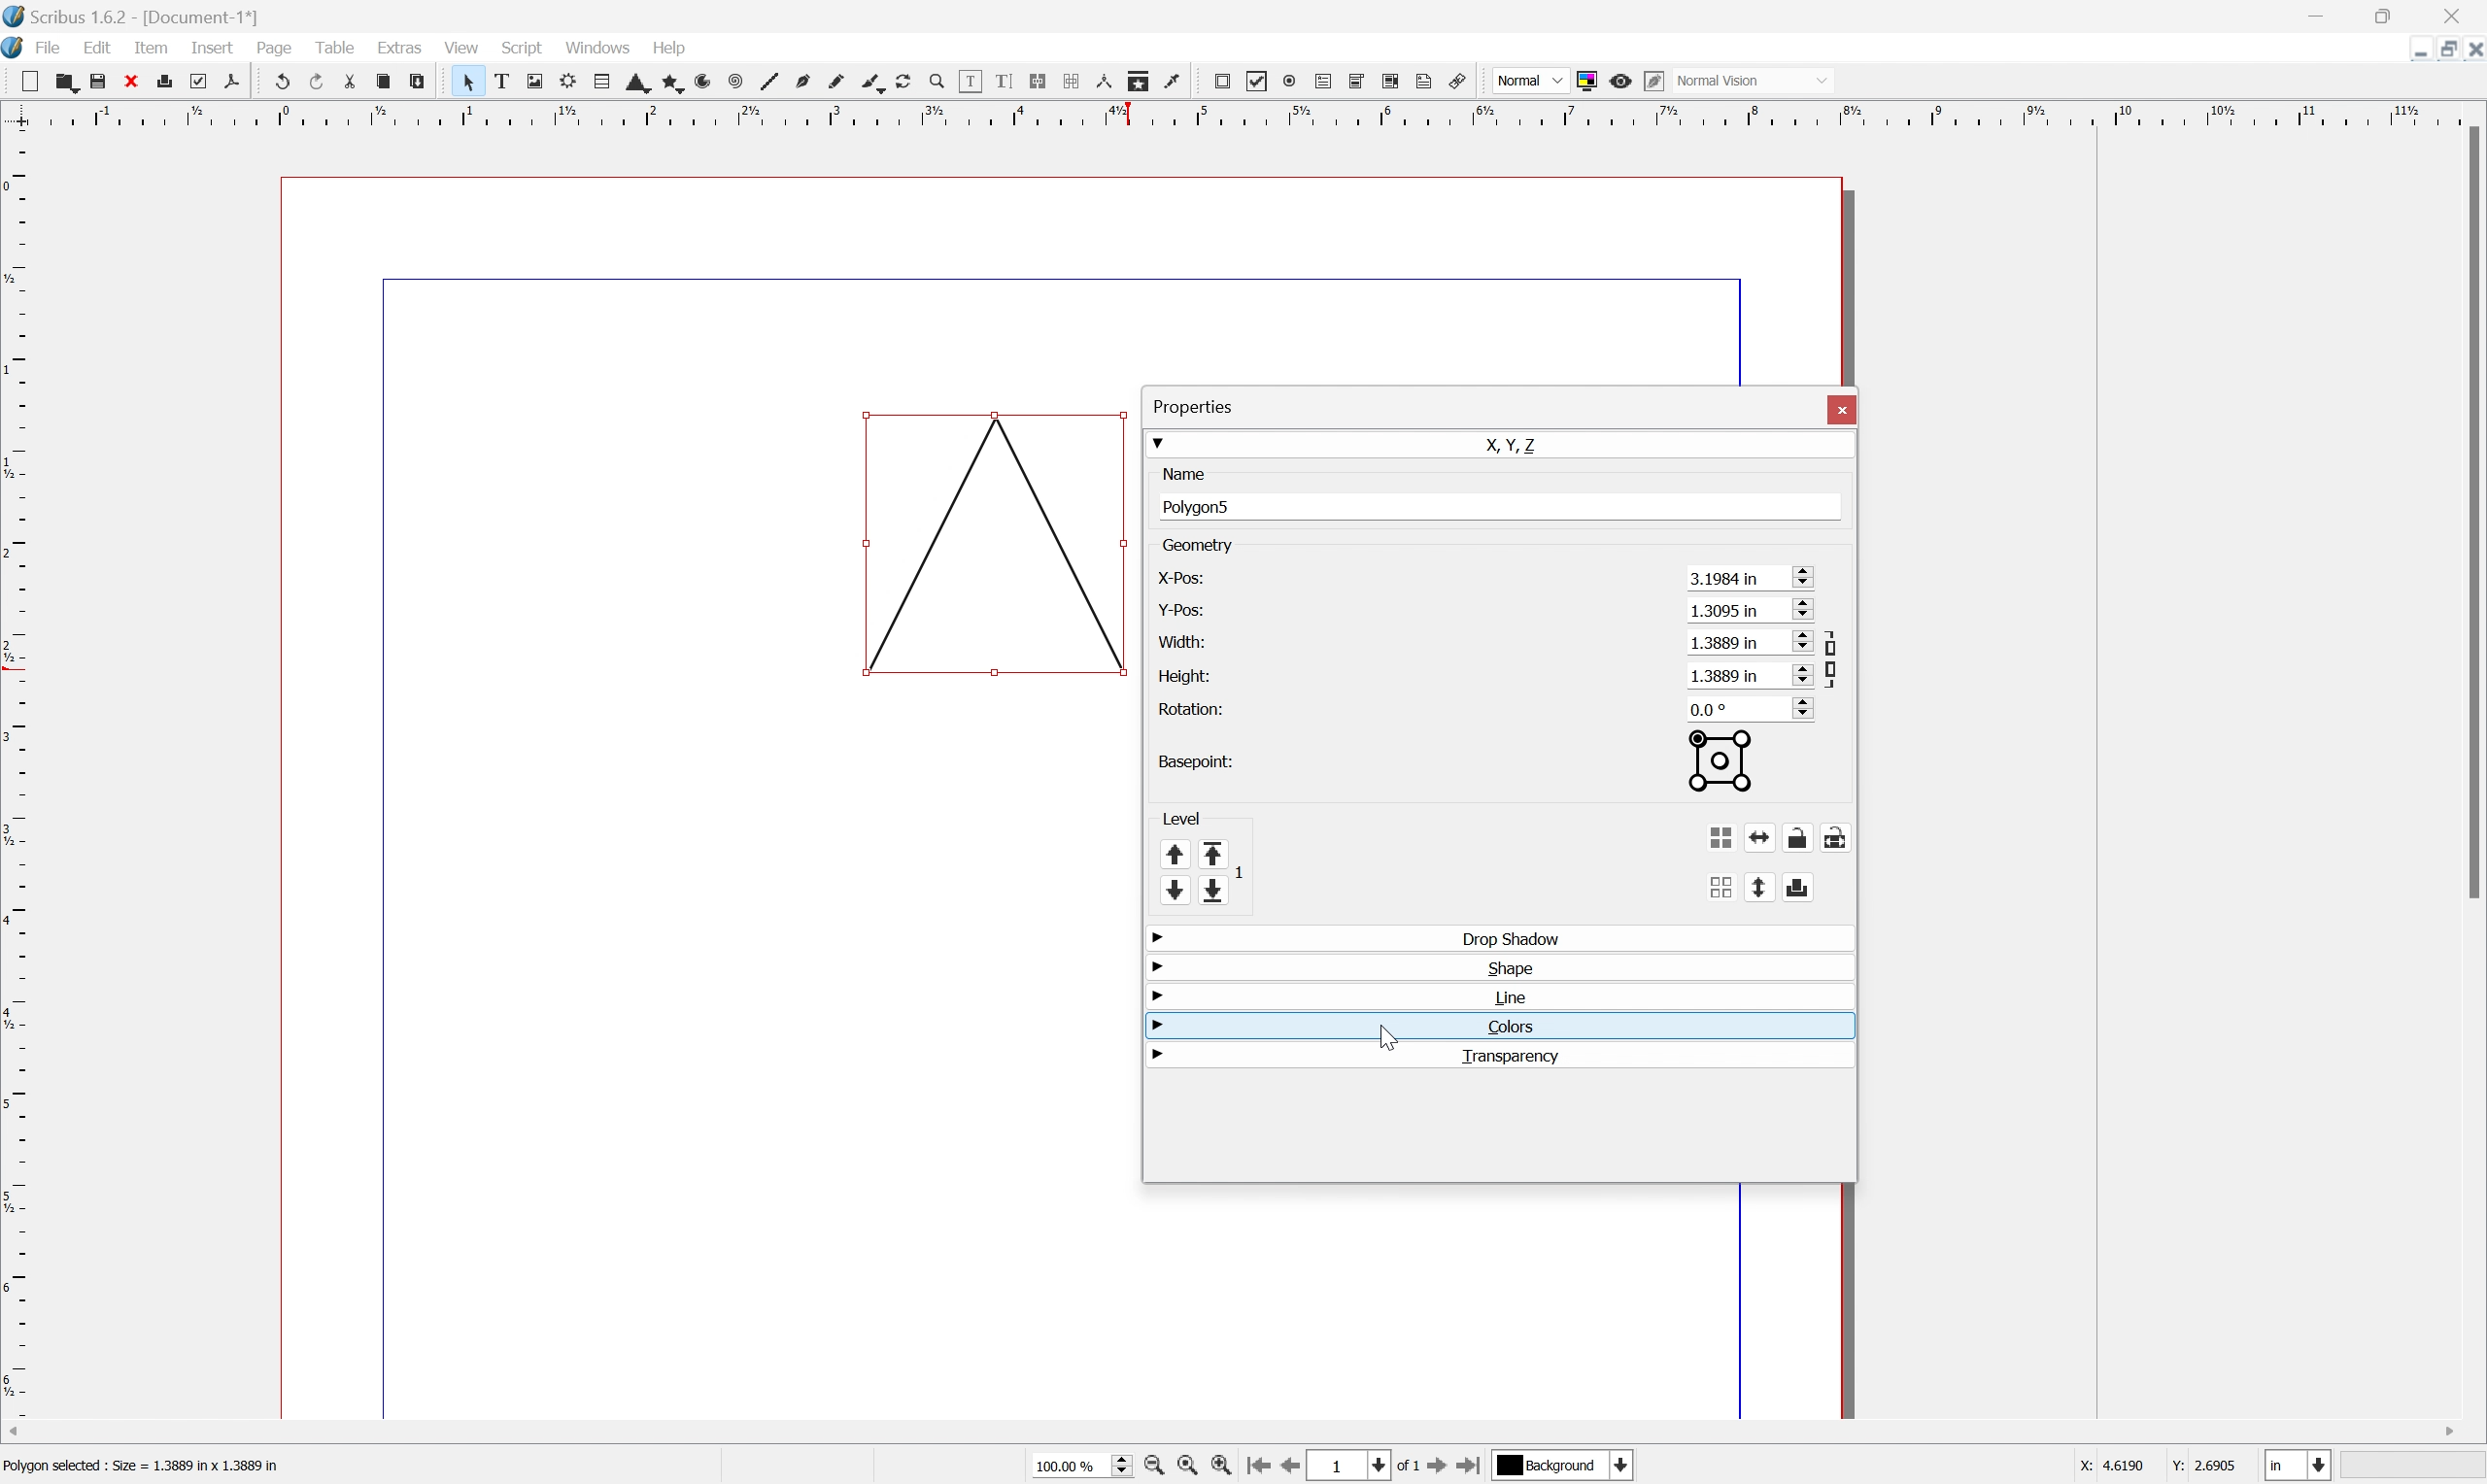 This screenshot has height=1484, width=2487. What do you see at coordinates (336, 48) in the screenshot?
I see `Table` at bounding box center [336, 48].